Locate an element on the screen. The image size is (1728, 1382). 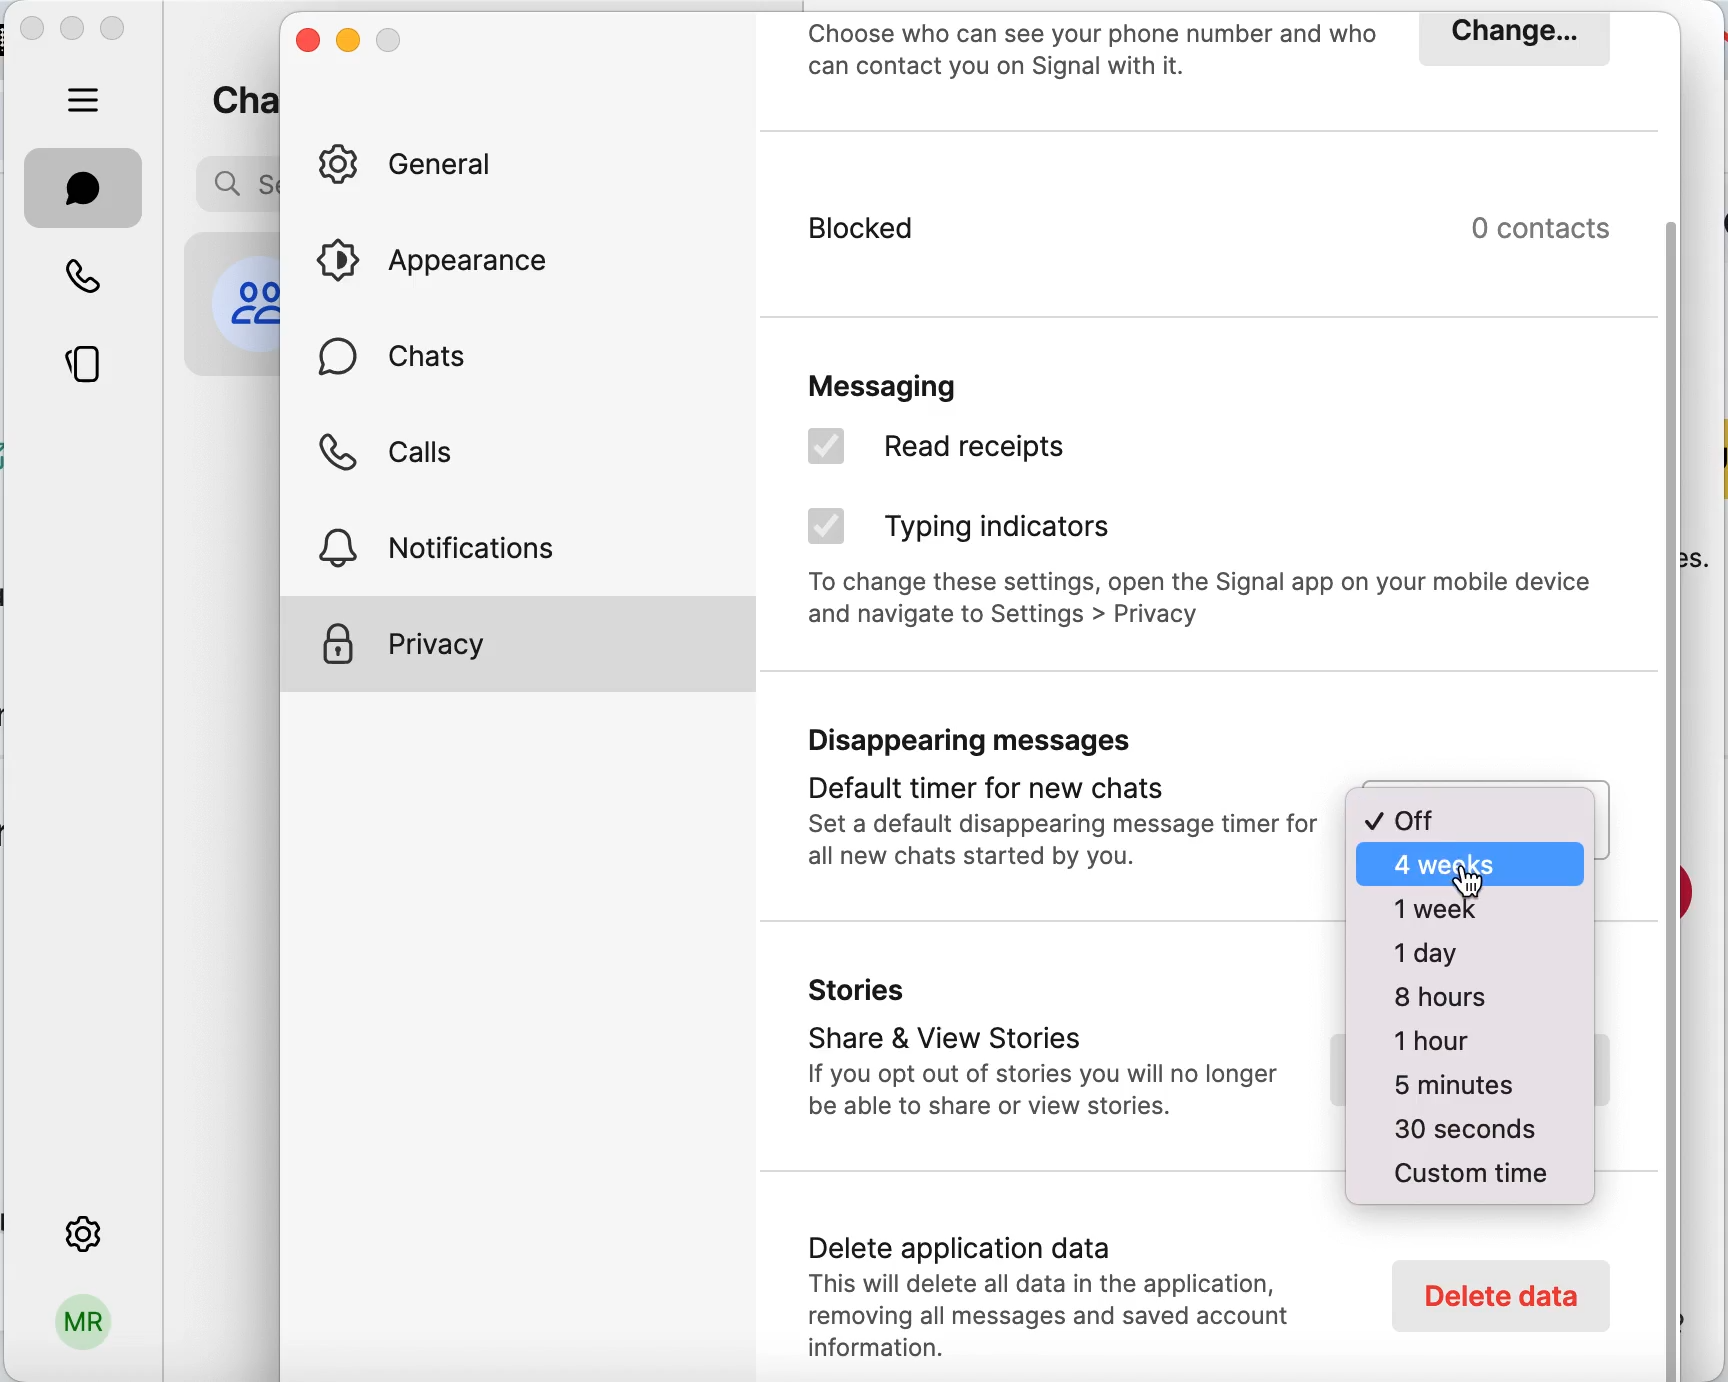
appearance is located at coordinates (449, 260).